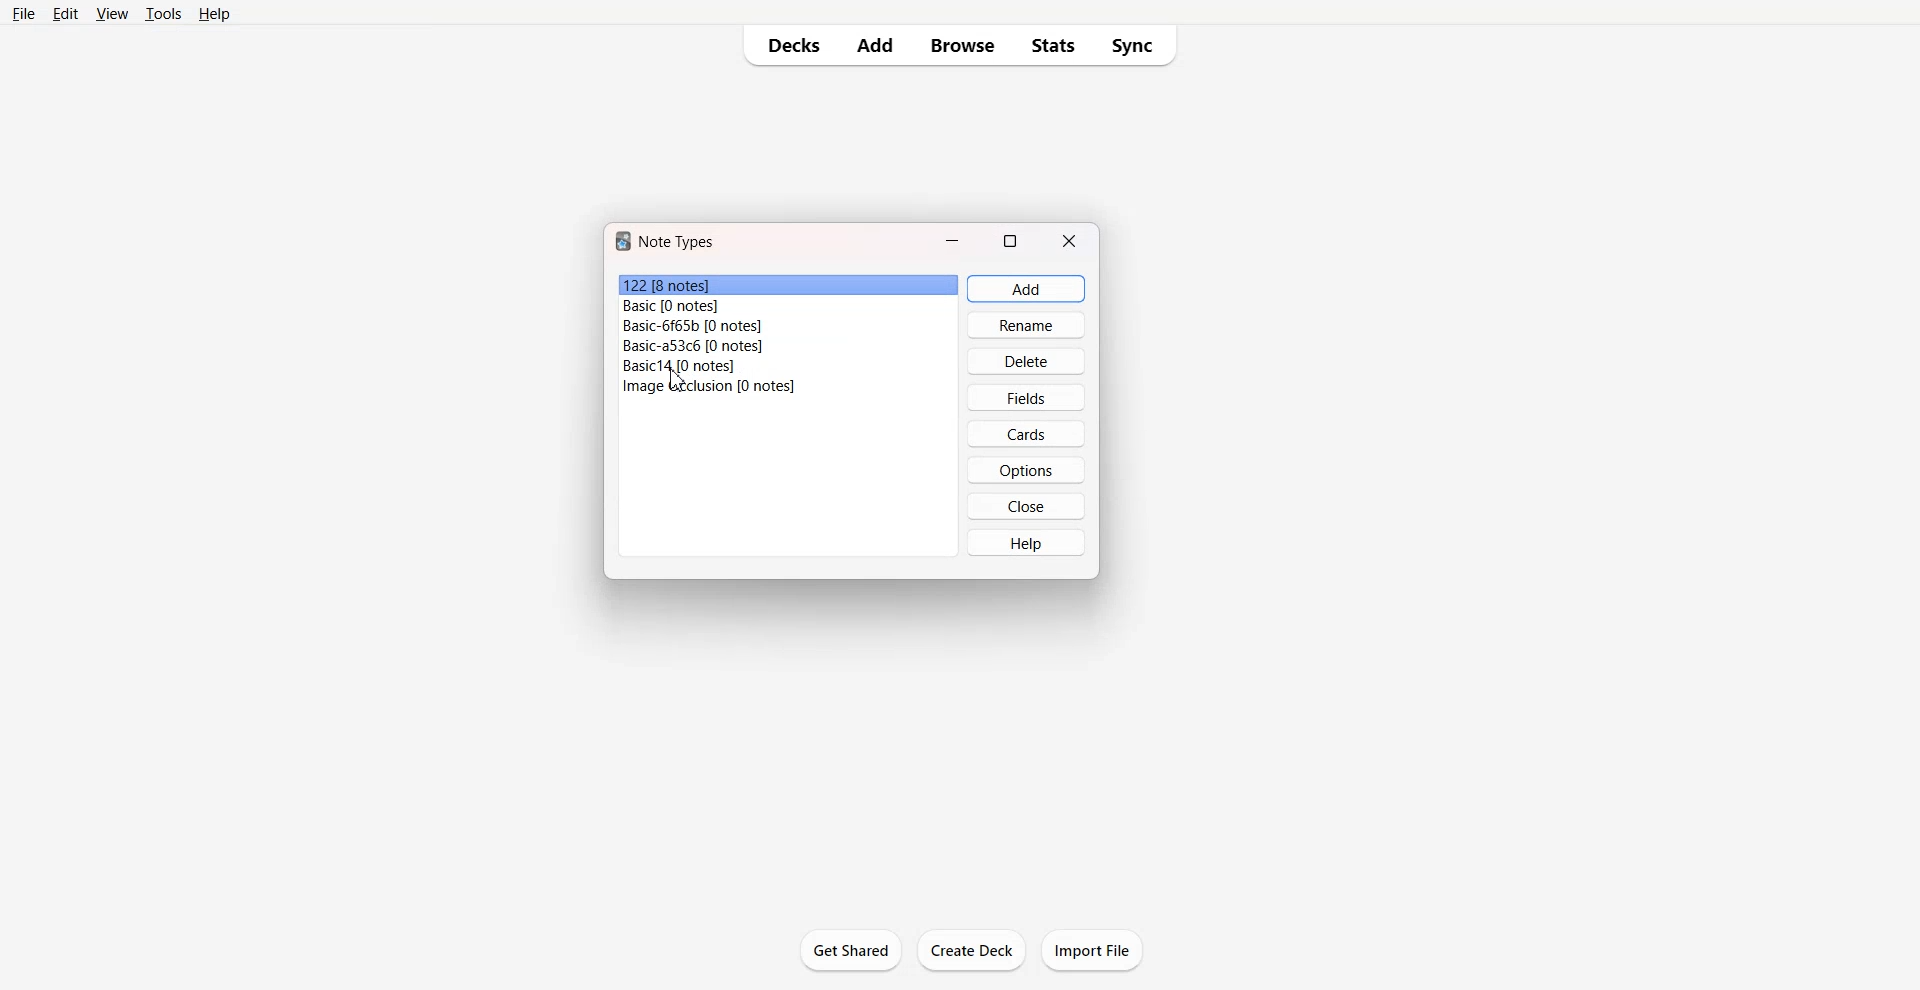 This screenshot has width=1920, height=990. I want to click on Options, so click(1024, 470).